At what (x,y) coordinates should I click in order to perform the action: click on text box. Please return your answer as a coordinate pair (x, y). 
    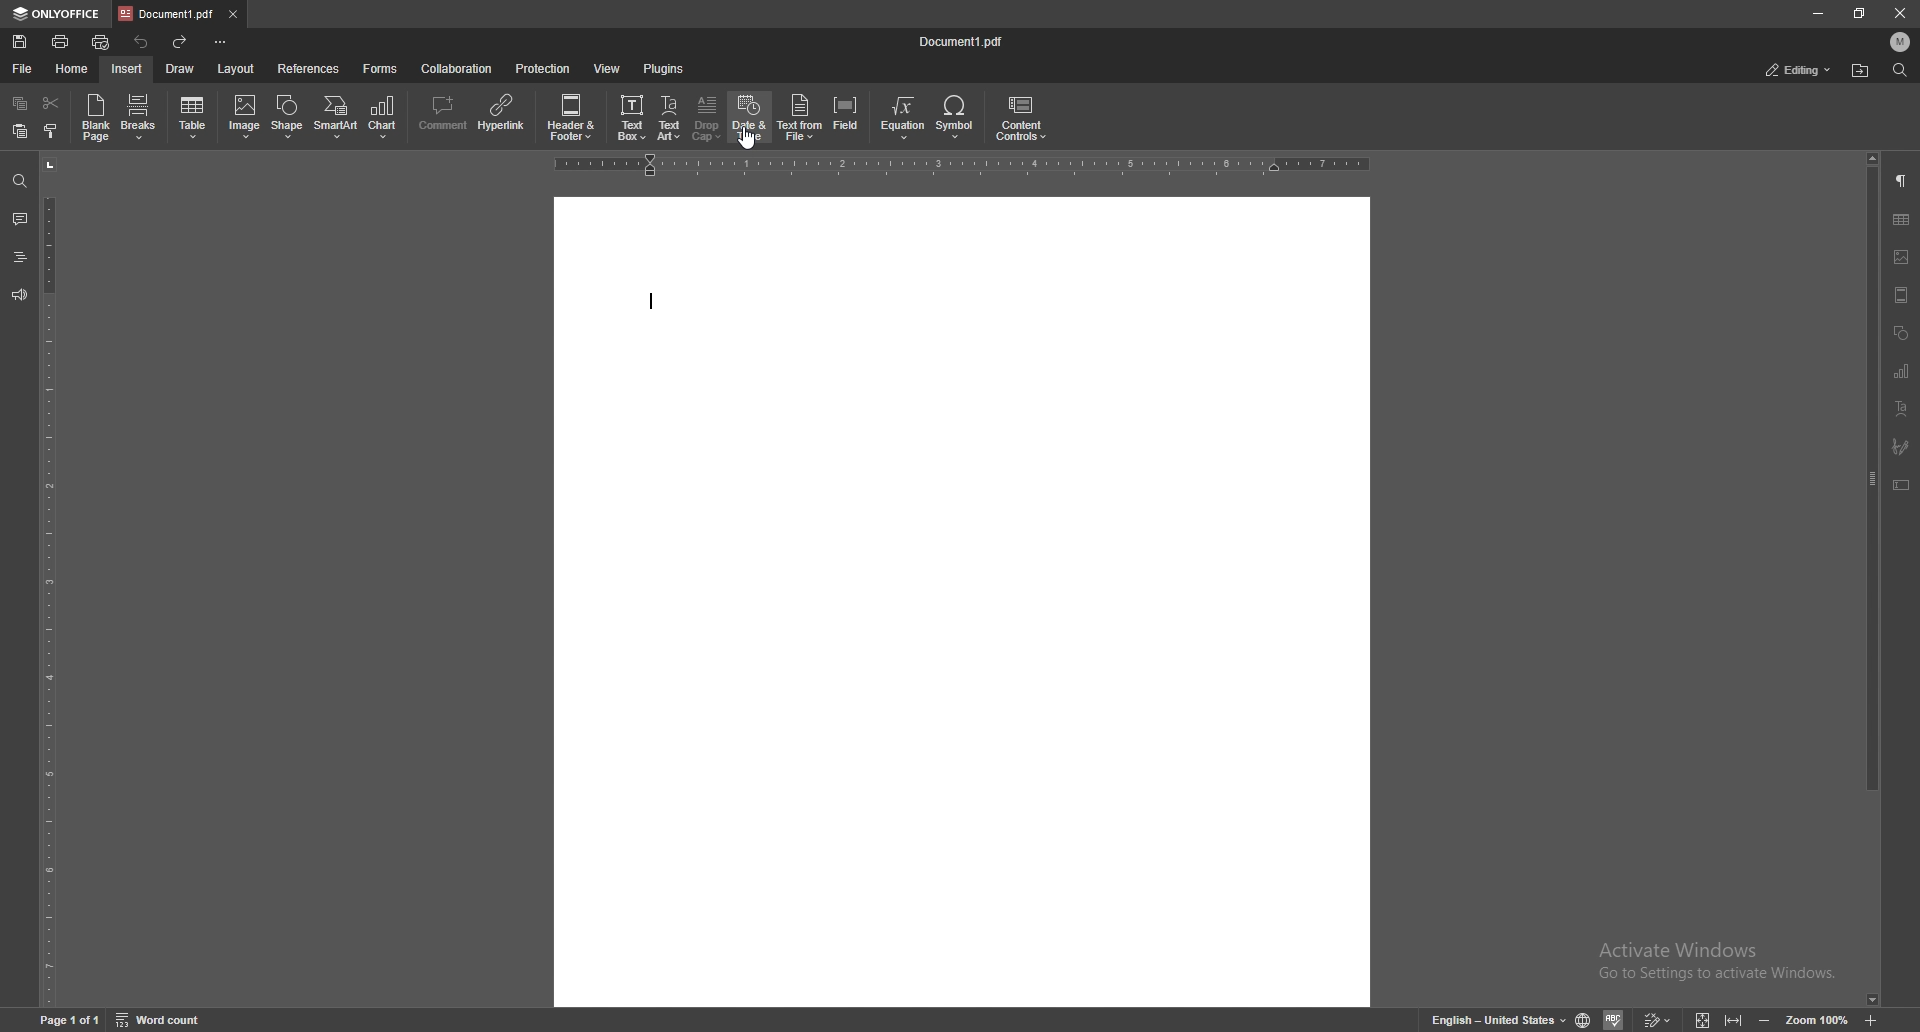
    Looking at the image, I should click on (632, 117).